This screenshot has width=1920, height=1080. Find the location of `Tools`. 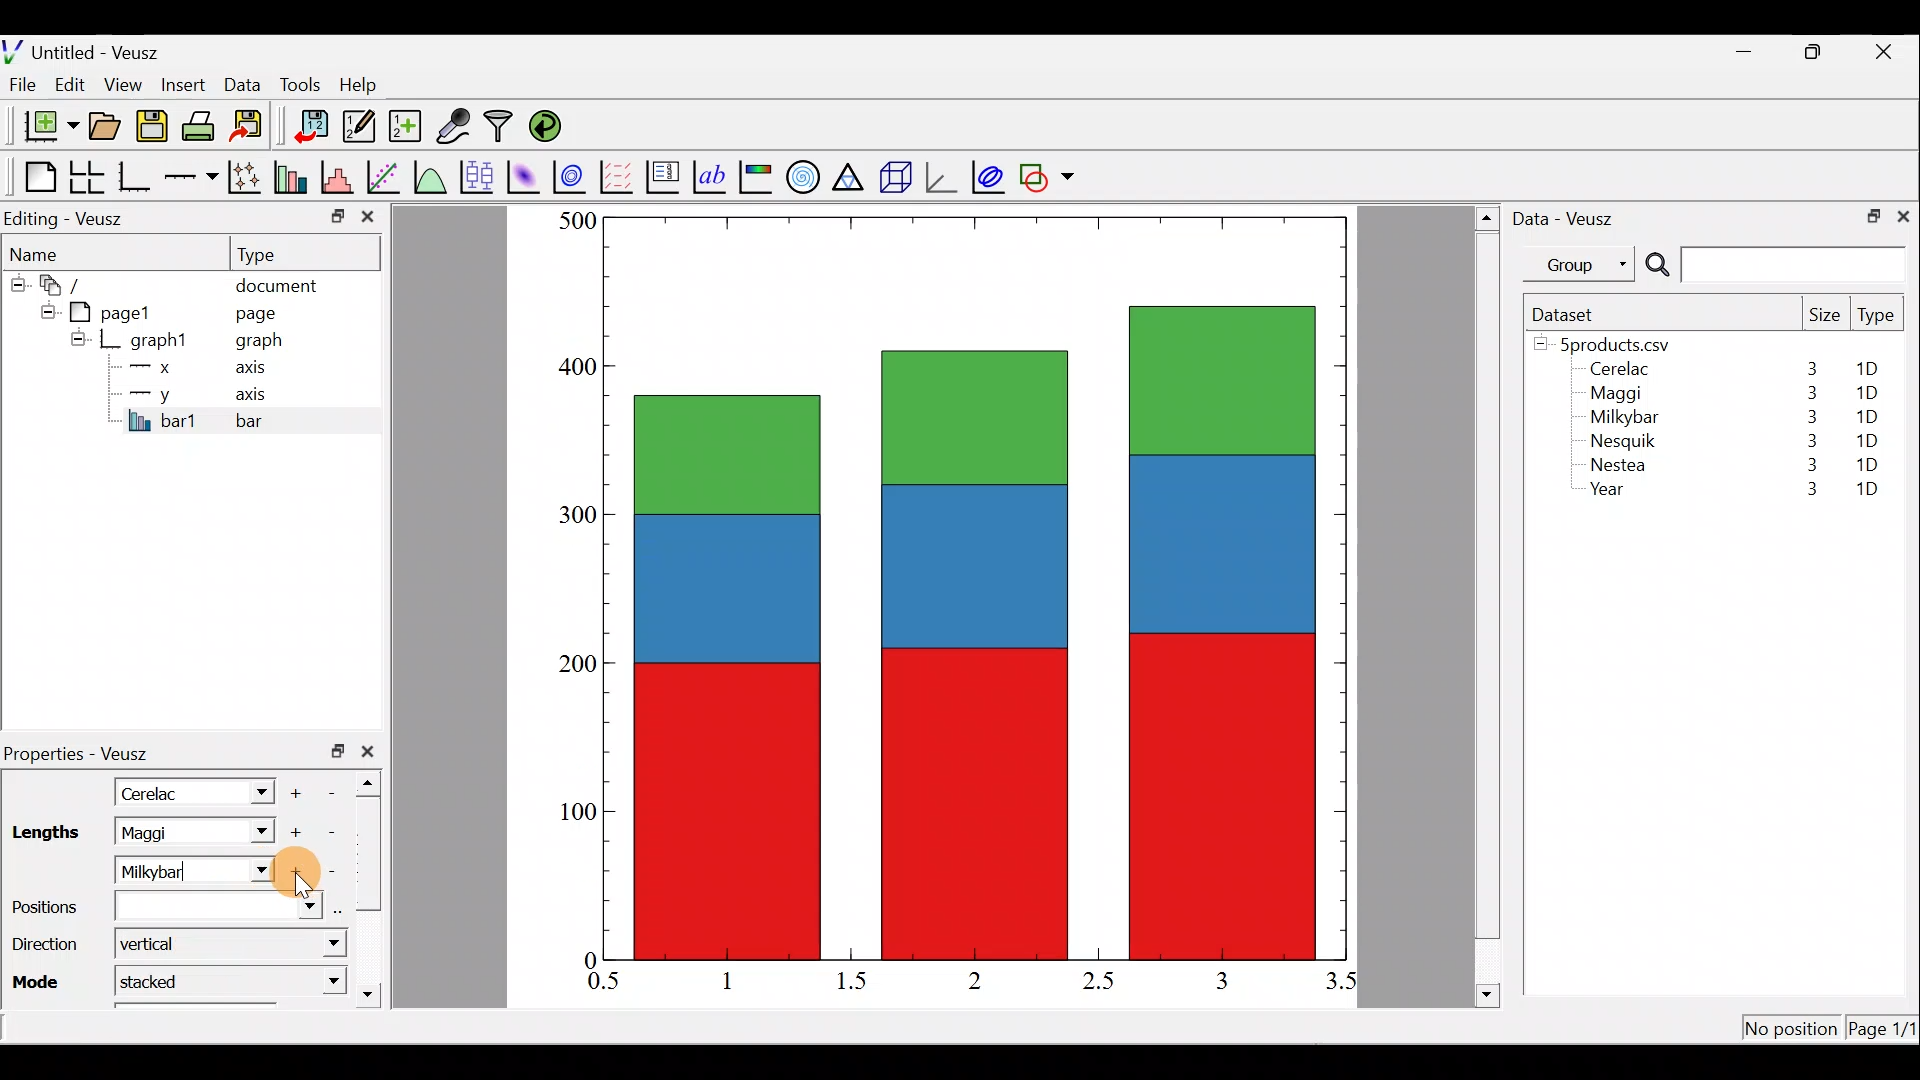

Tools is located at coordinates (299, 83).